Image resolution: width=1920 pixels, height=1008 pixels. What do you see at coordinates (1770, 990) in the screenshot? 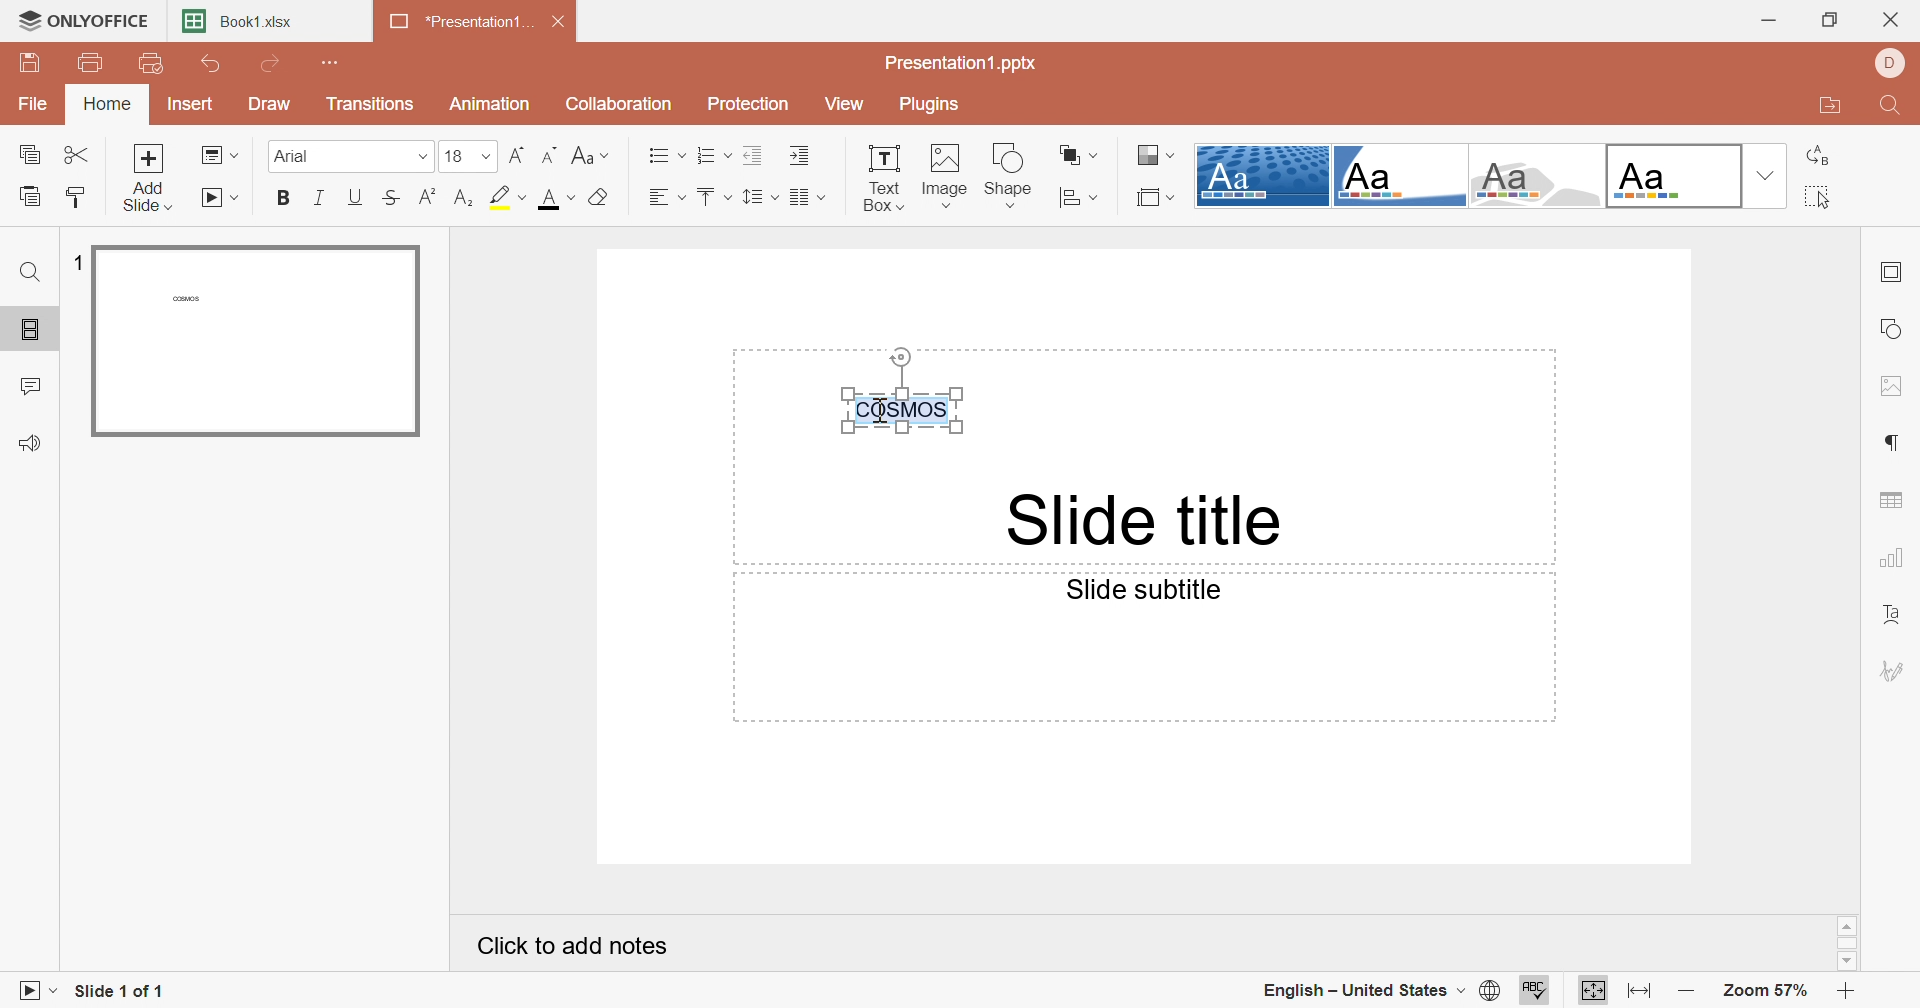
I see `Zoom 57%` at bounding box center [1770, 990].